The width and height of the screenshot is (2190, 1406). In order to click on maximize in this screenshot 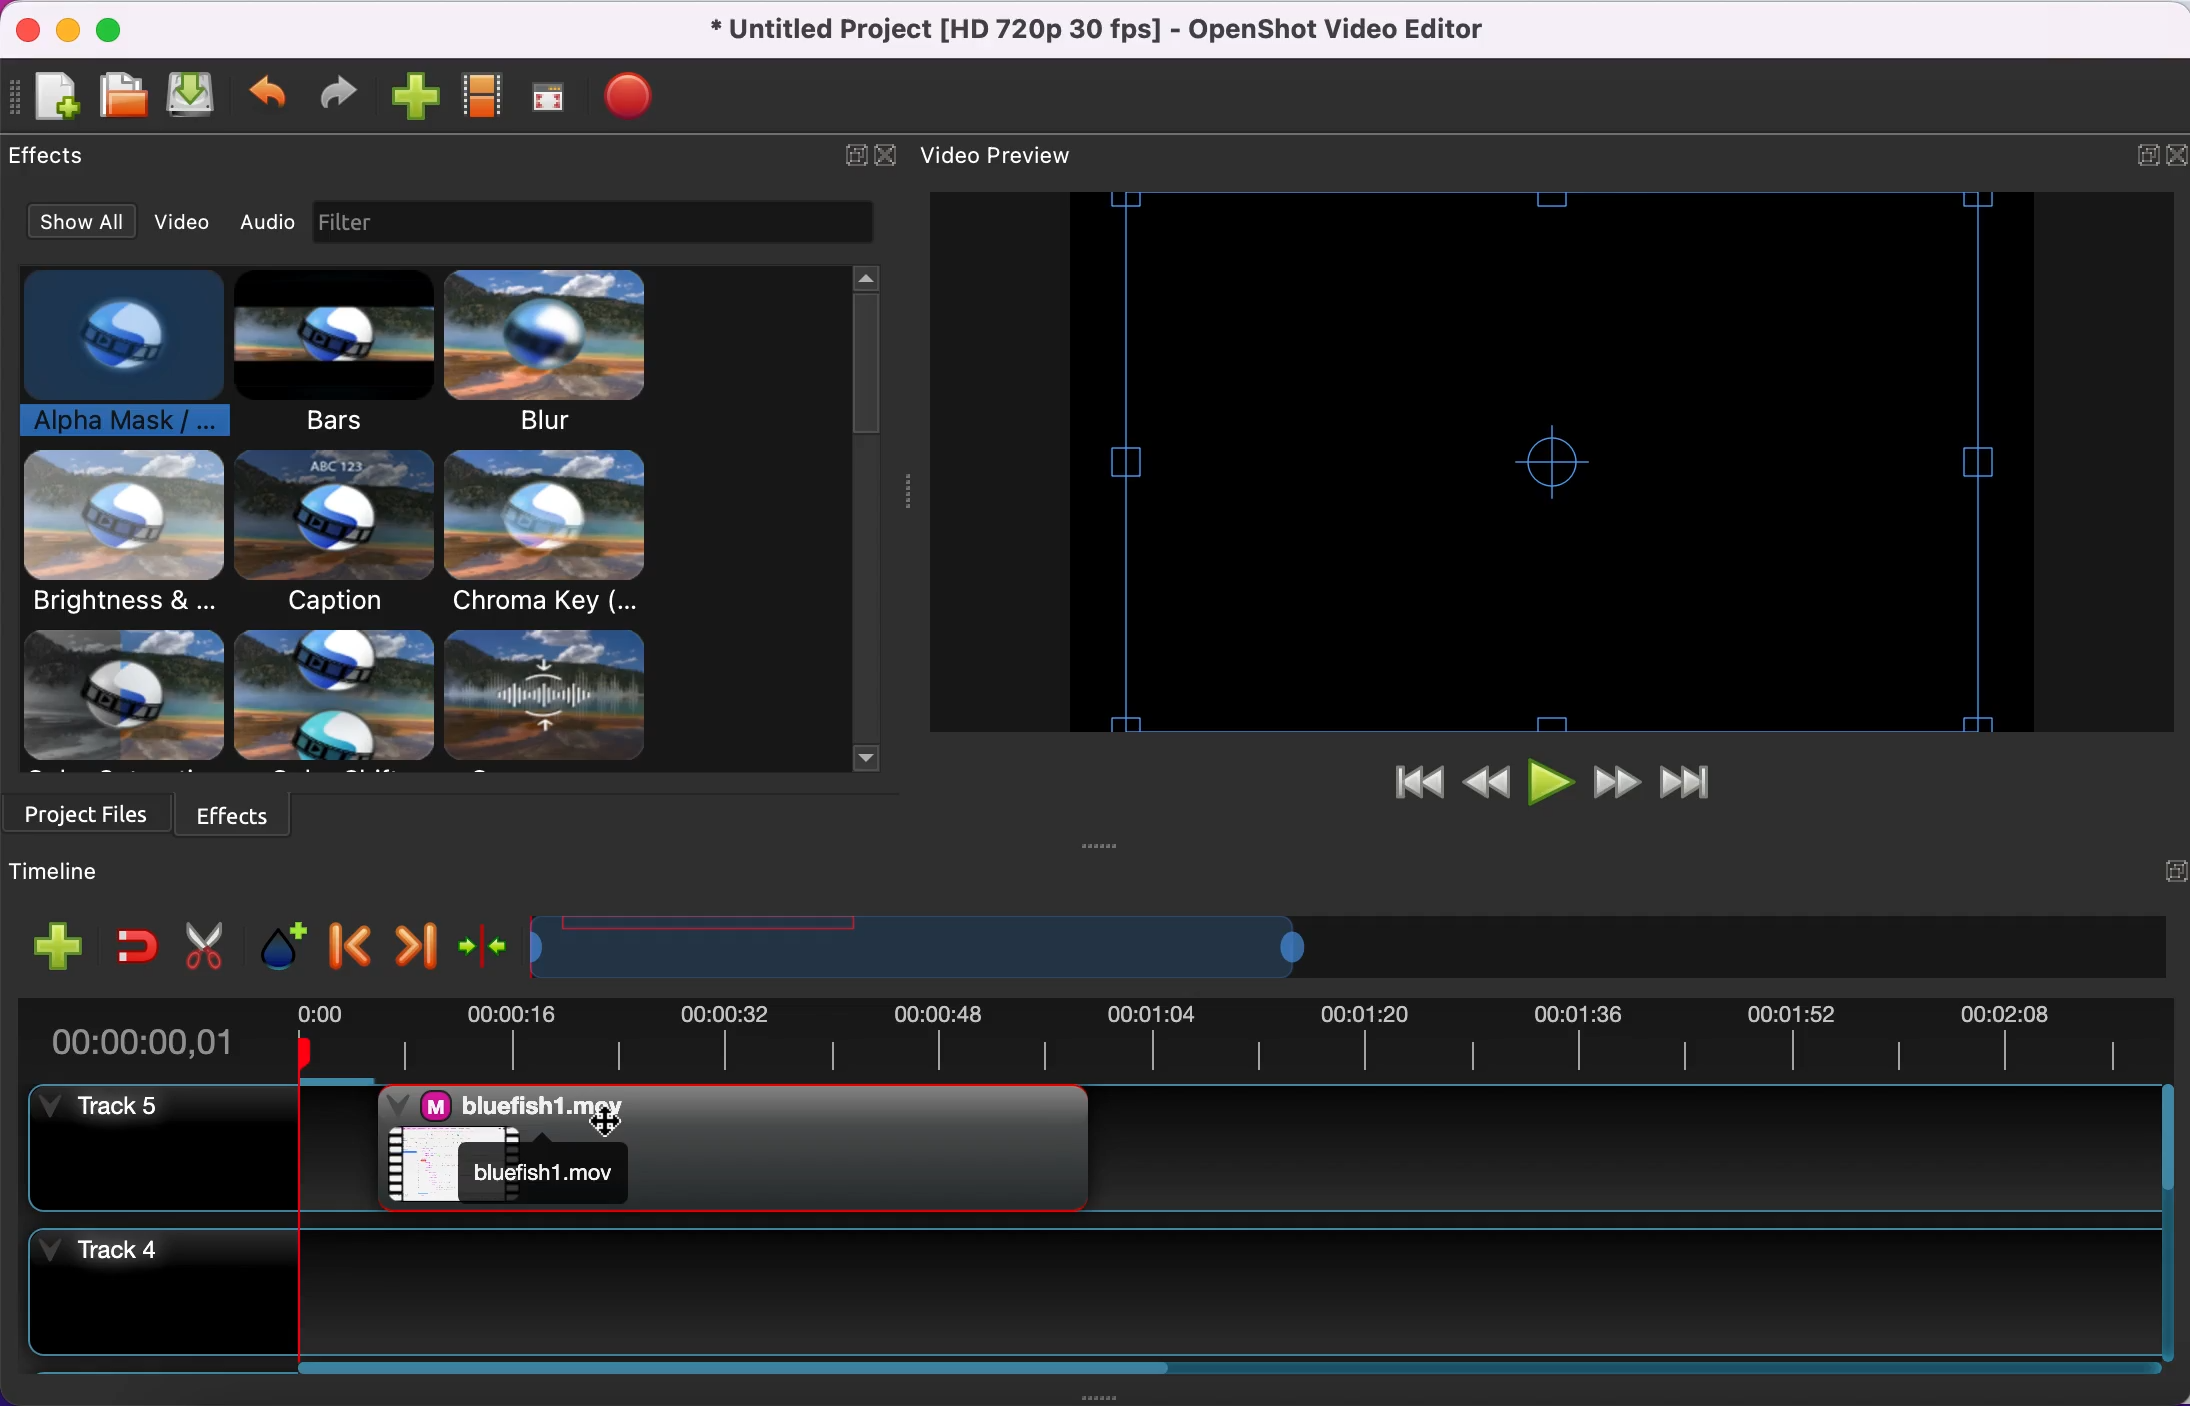, I will do `click(114, 29)`.